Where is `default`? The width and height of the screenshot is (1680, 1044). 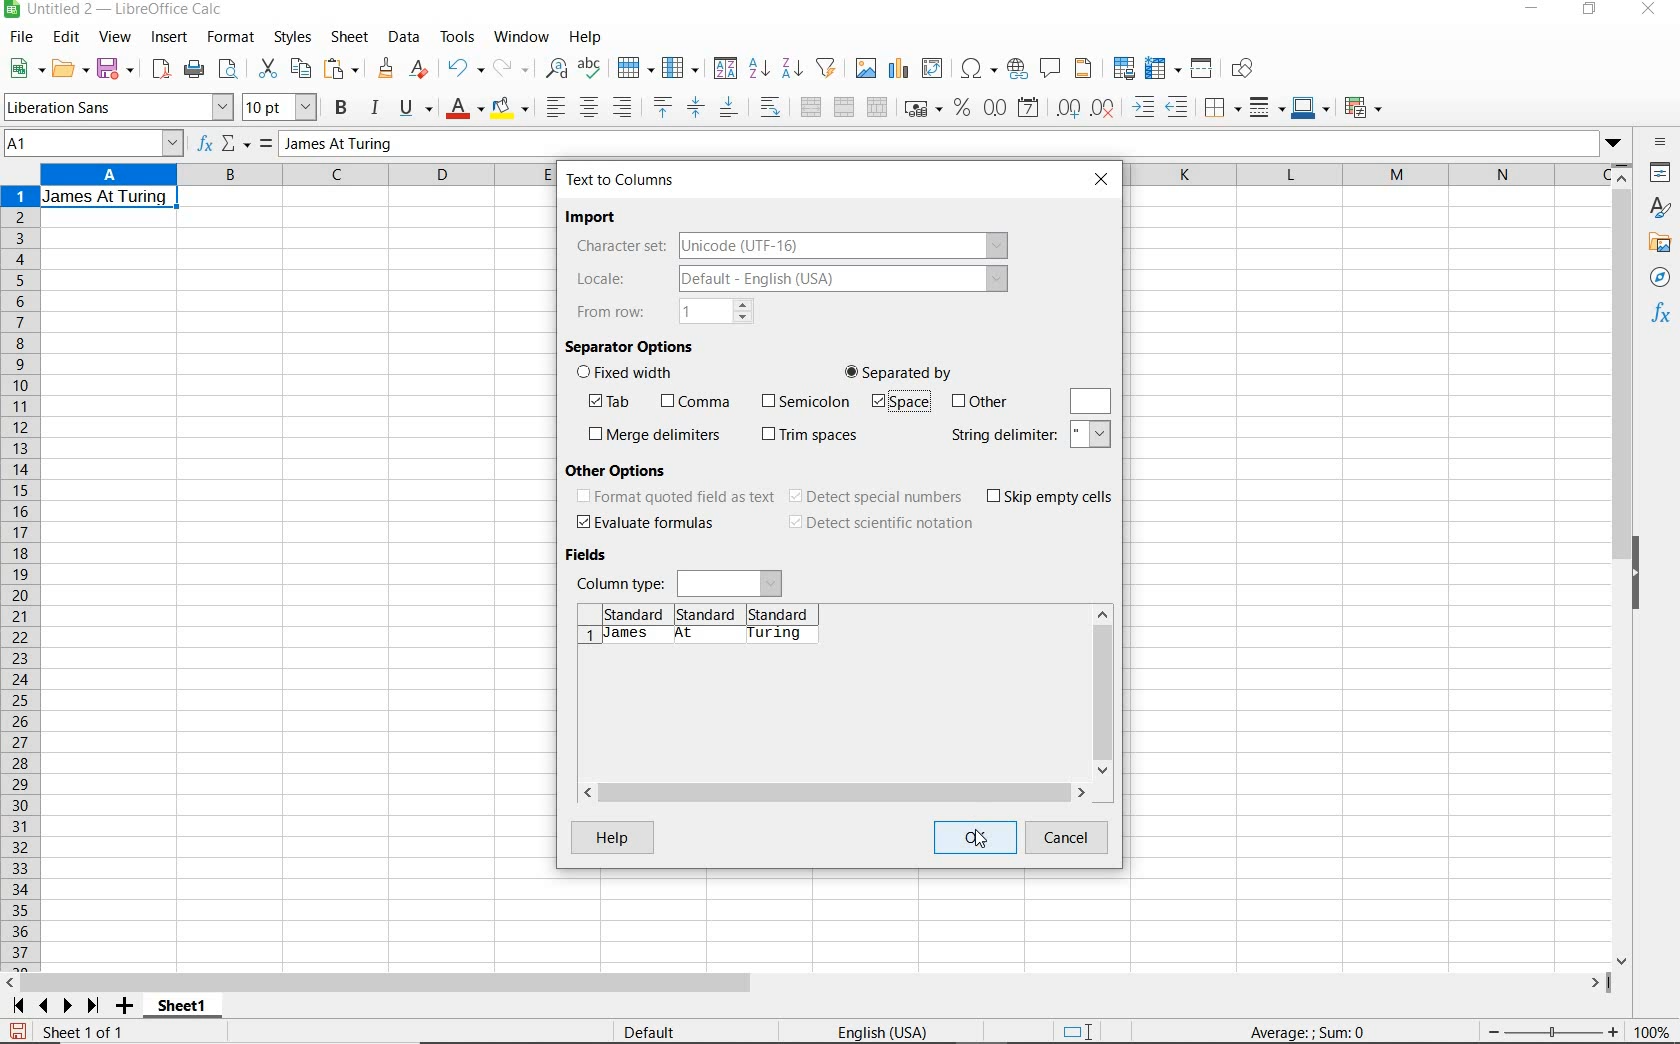 default is located at coordinates (649, 1031).